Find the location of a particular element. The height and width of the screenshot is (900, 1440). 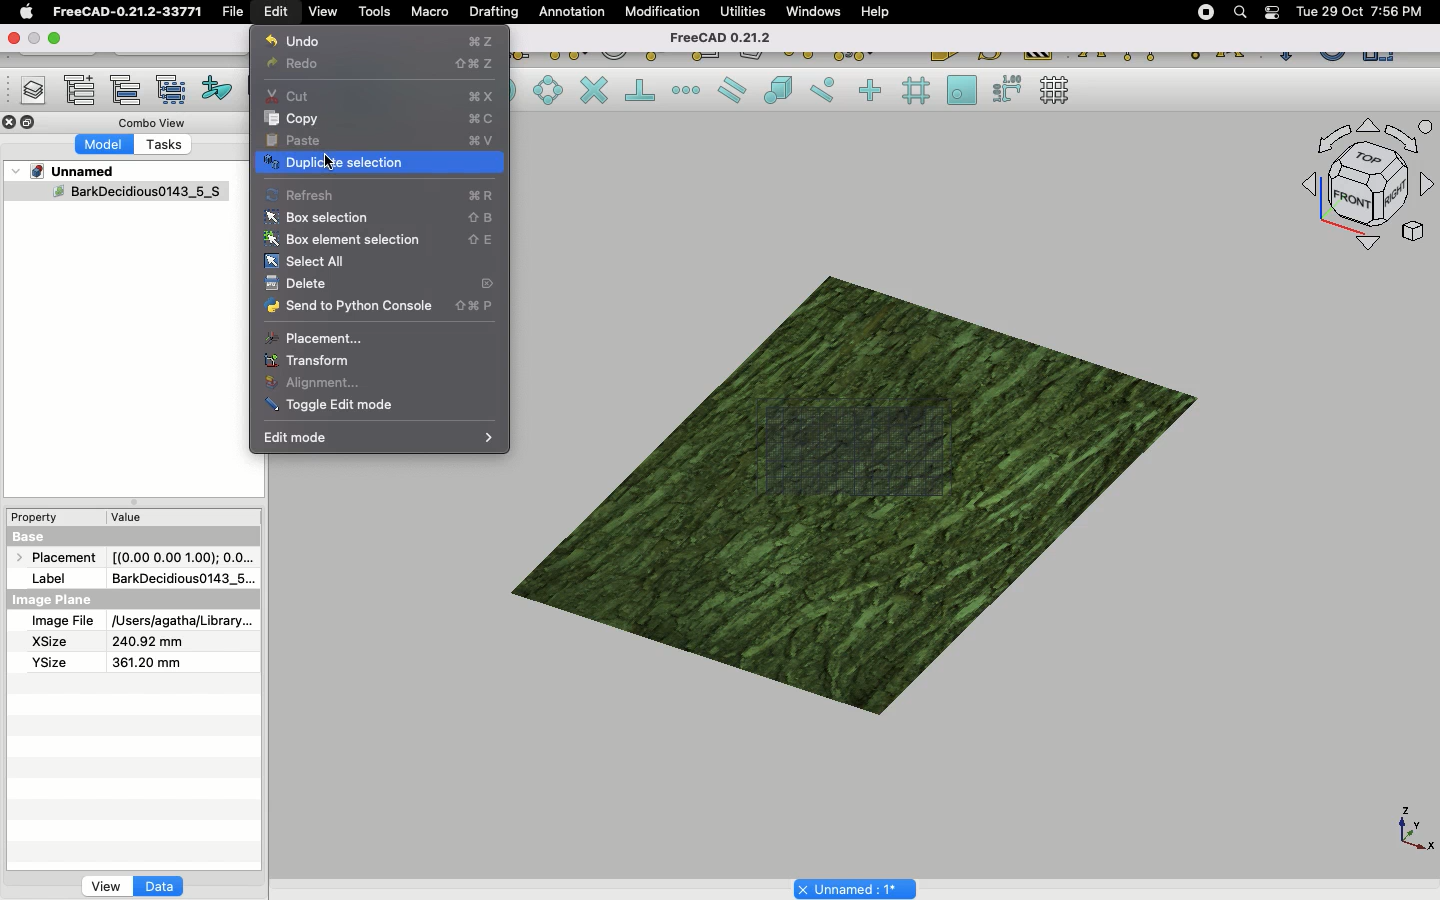

Edit mode is located at coordinates (381, 438).